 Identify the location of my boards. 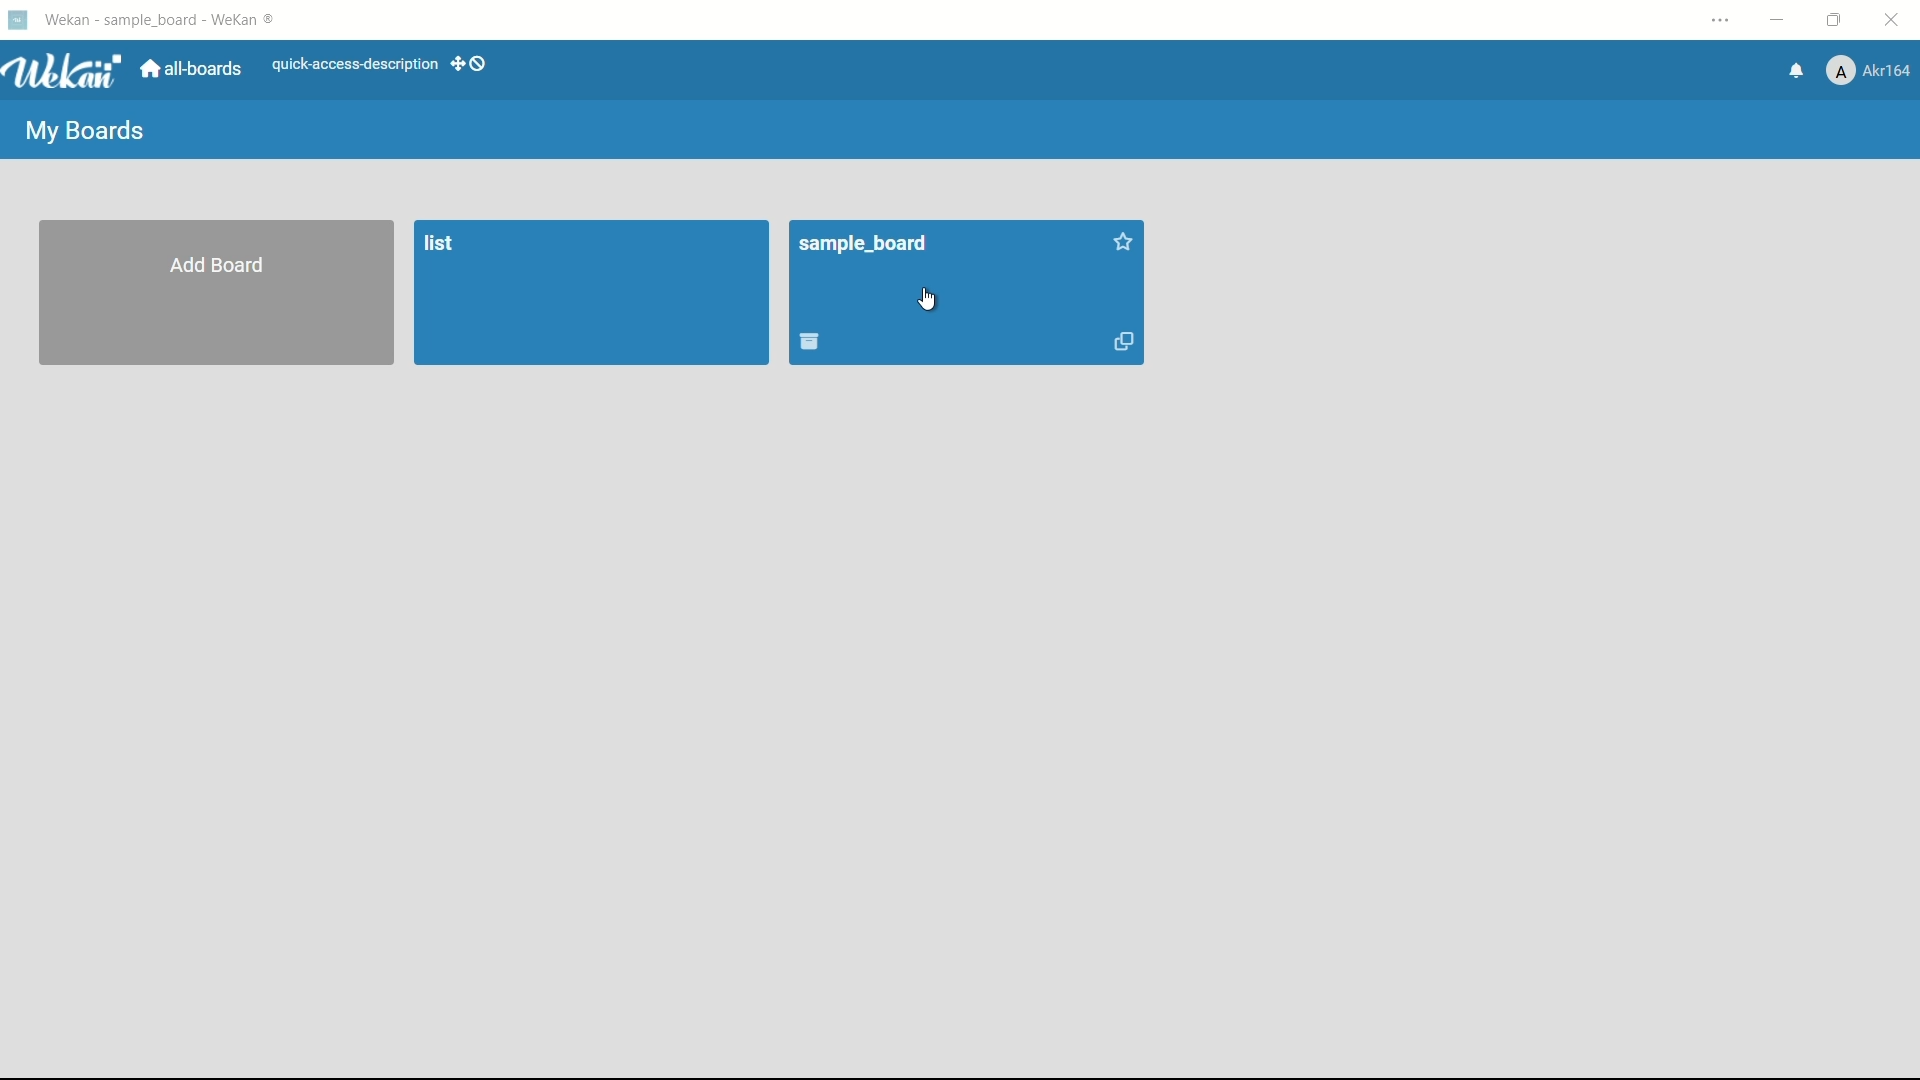
(87, 131).